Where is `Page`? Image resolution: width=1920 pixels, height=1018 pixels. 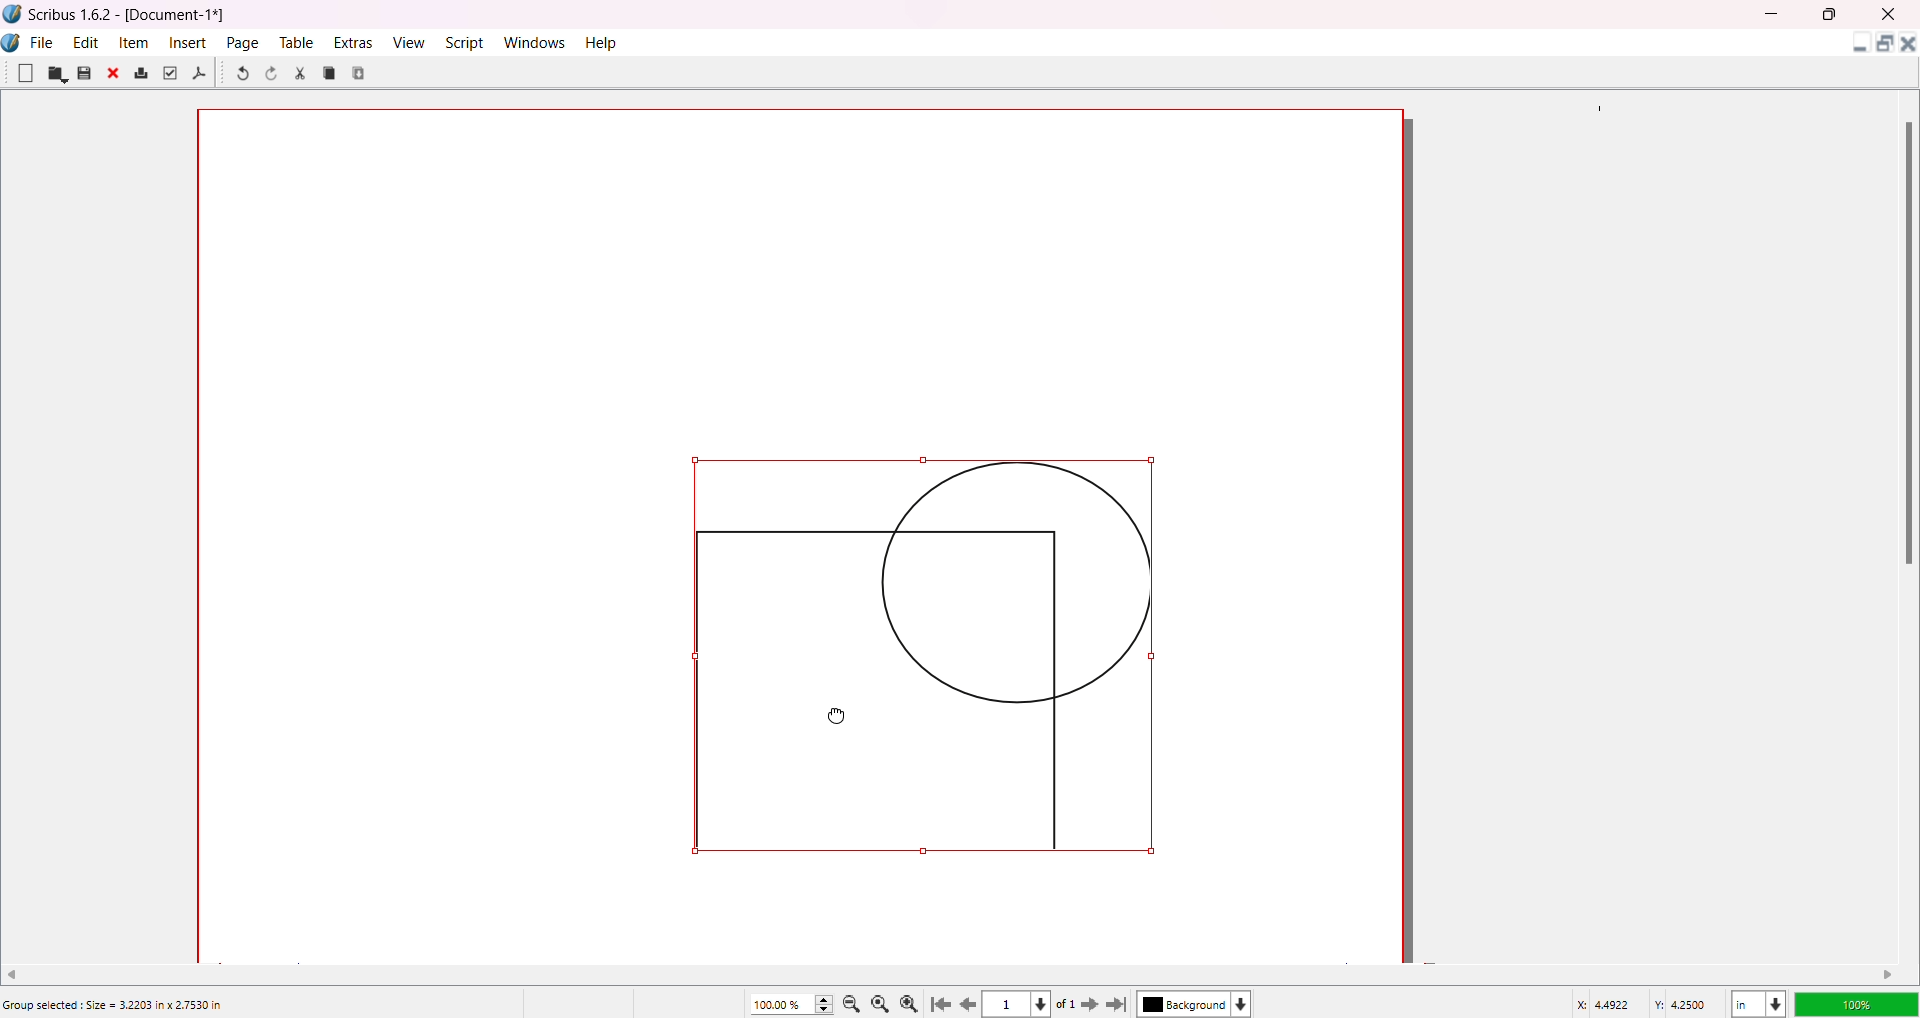 Page is located at coordinates (244, 42).